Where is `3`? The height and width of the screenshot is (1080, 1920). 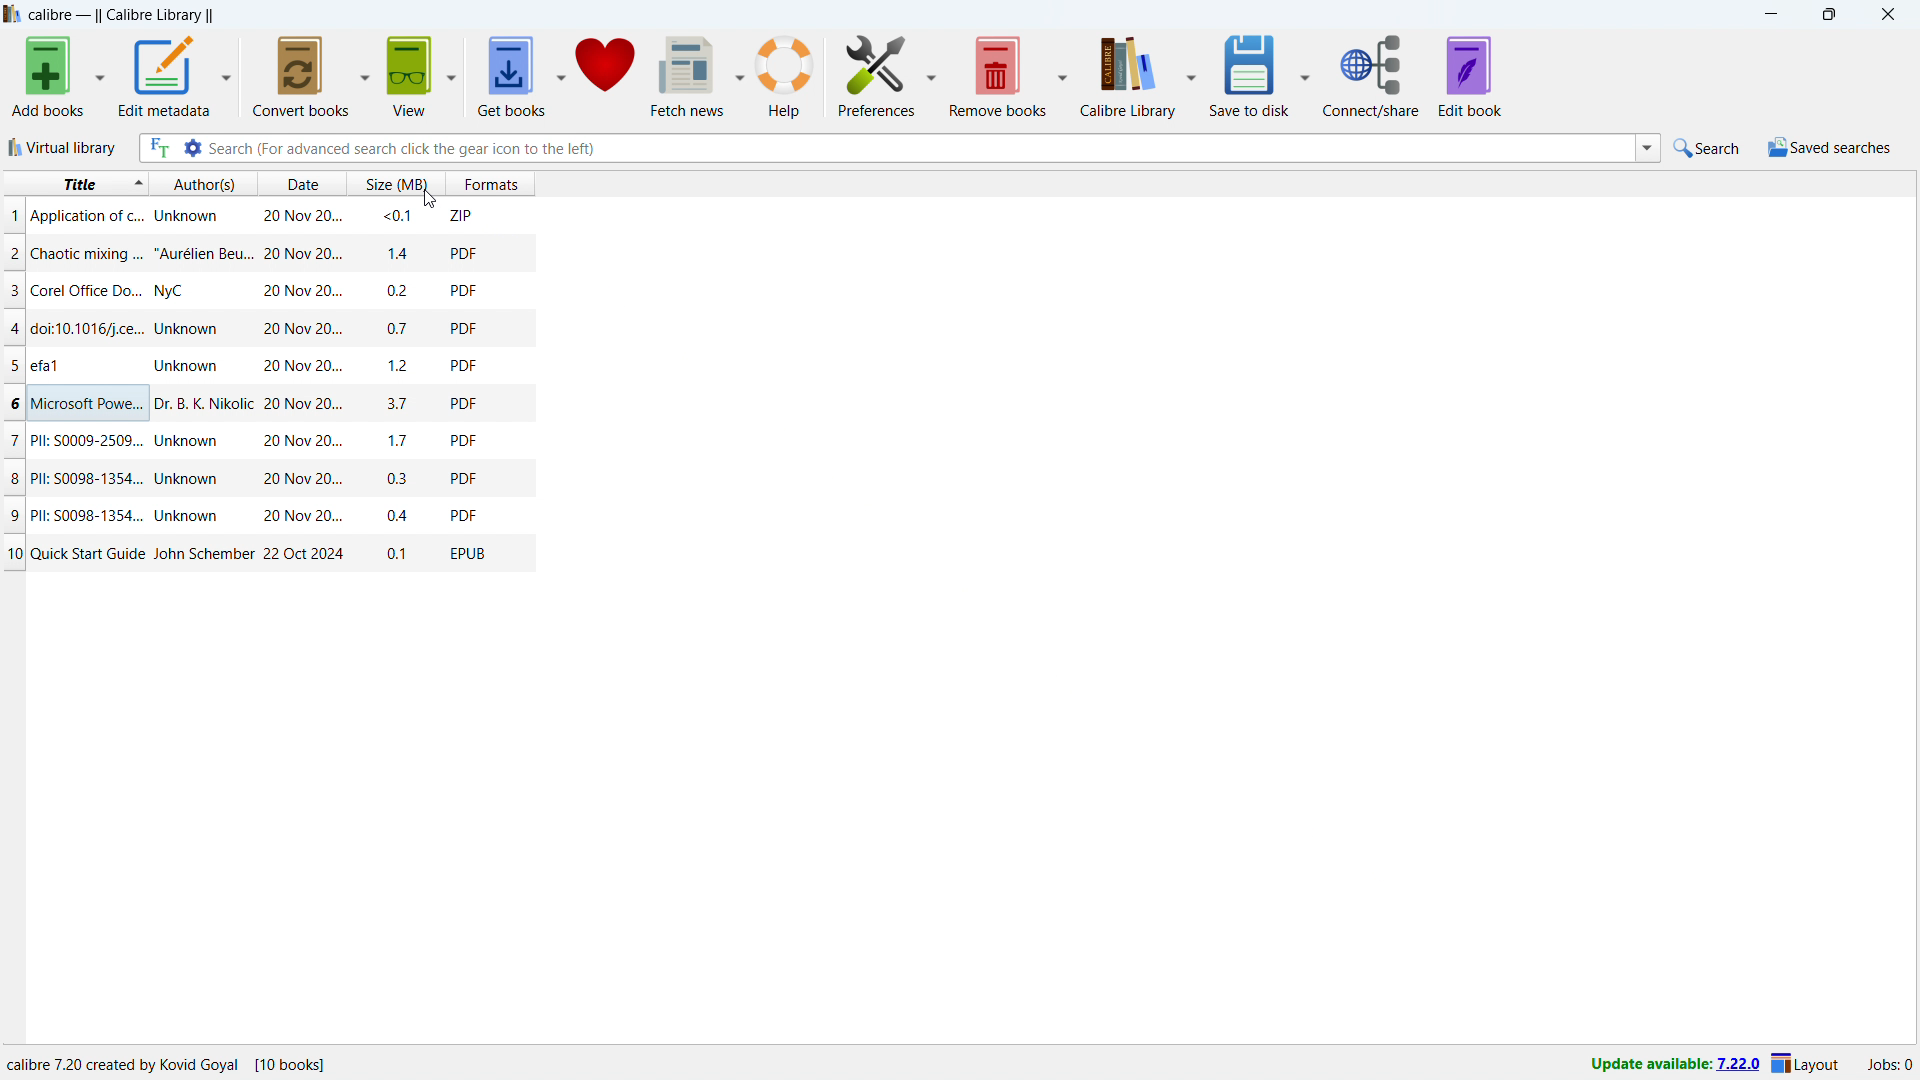
3 is located at coordinates (12, 290).